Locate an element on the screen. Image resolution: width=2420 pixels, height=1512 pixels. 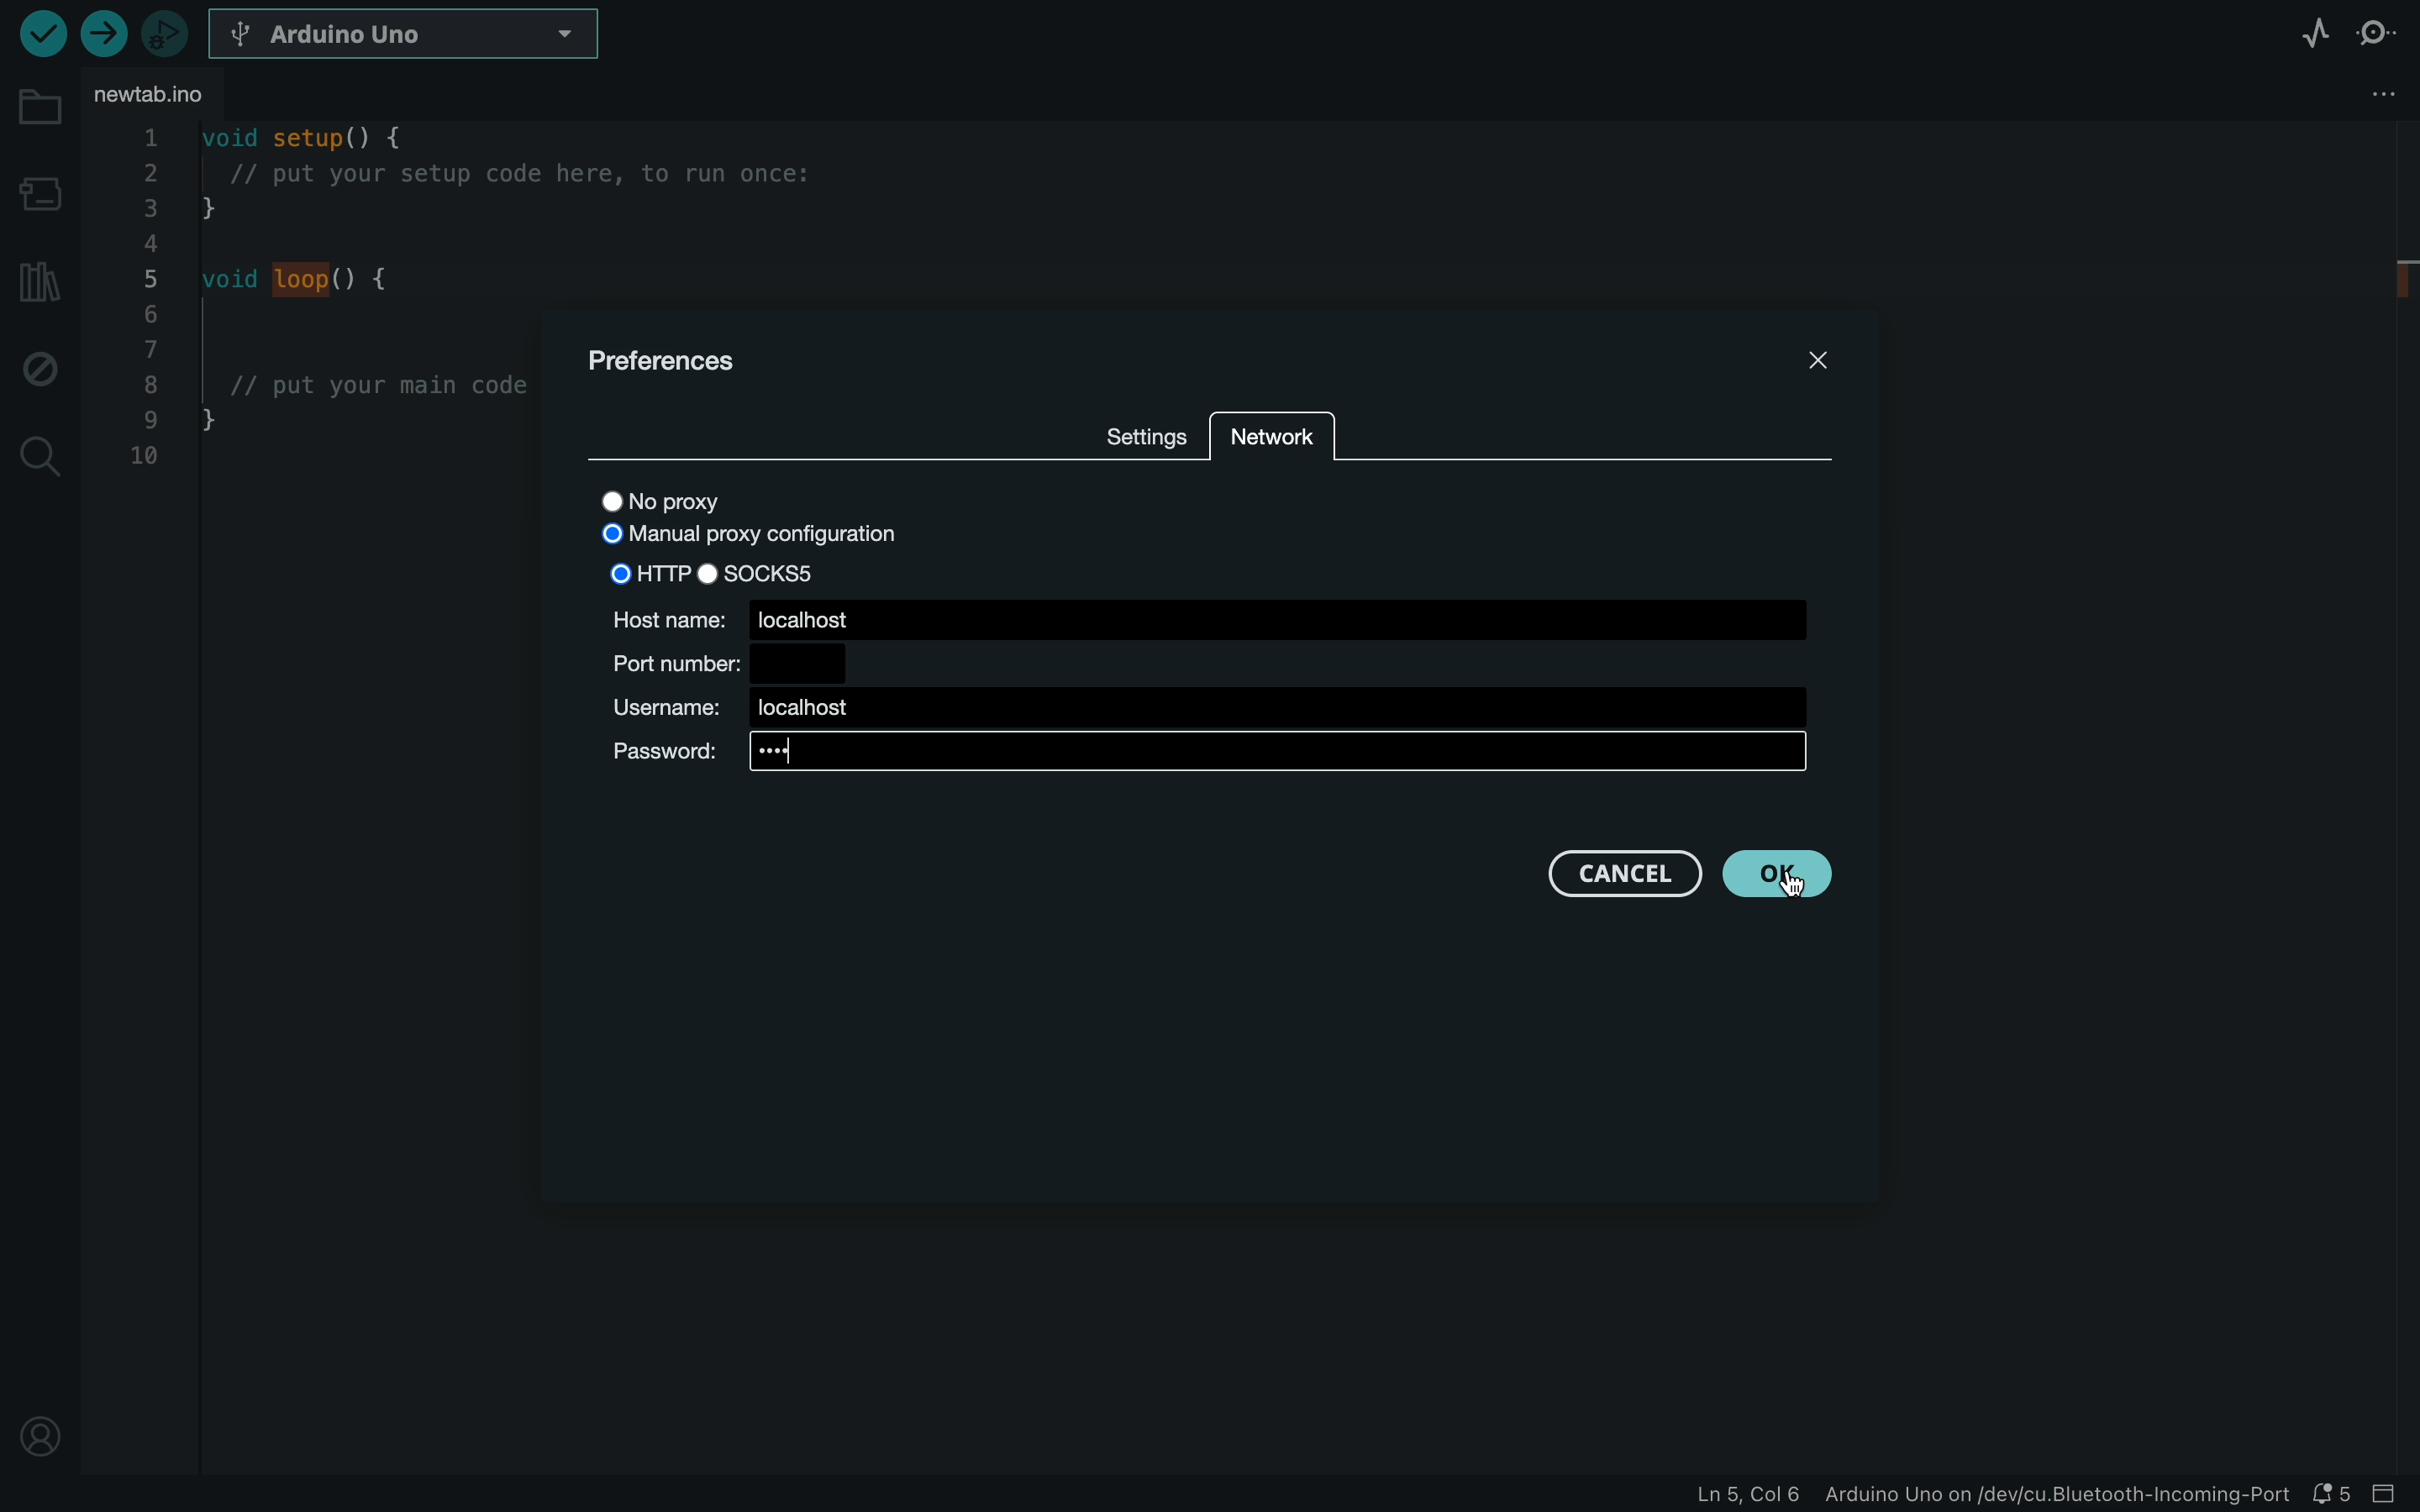
port number is located at coordinates (722, 660).